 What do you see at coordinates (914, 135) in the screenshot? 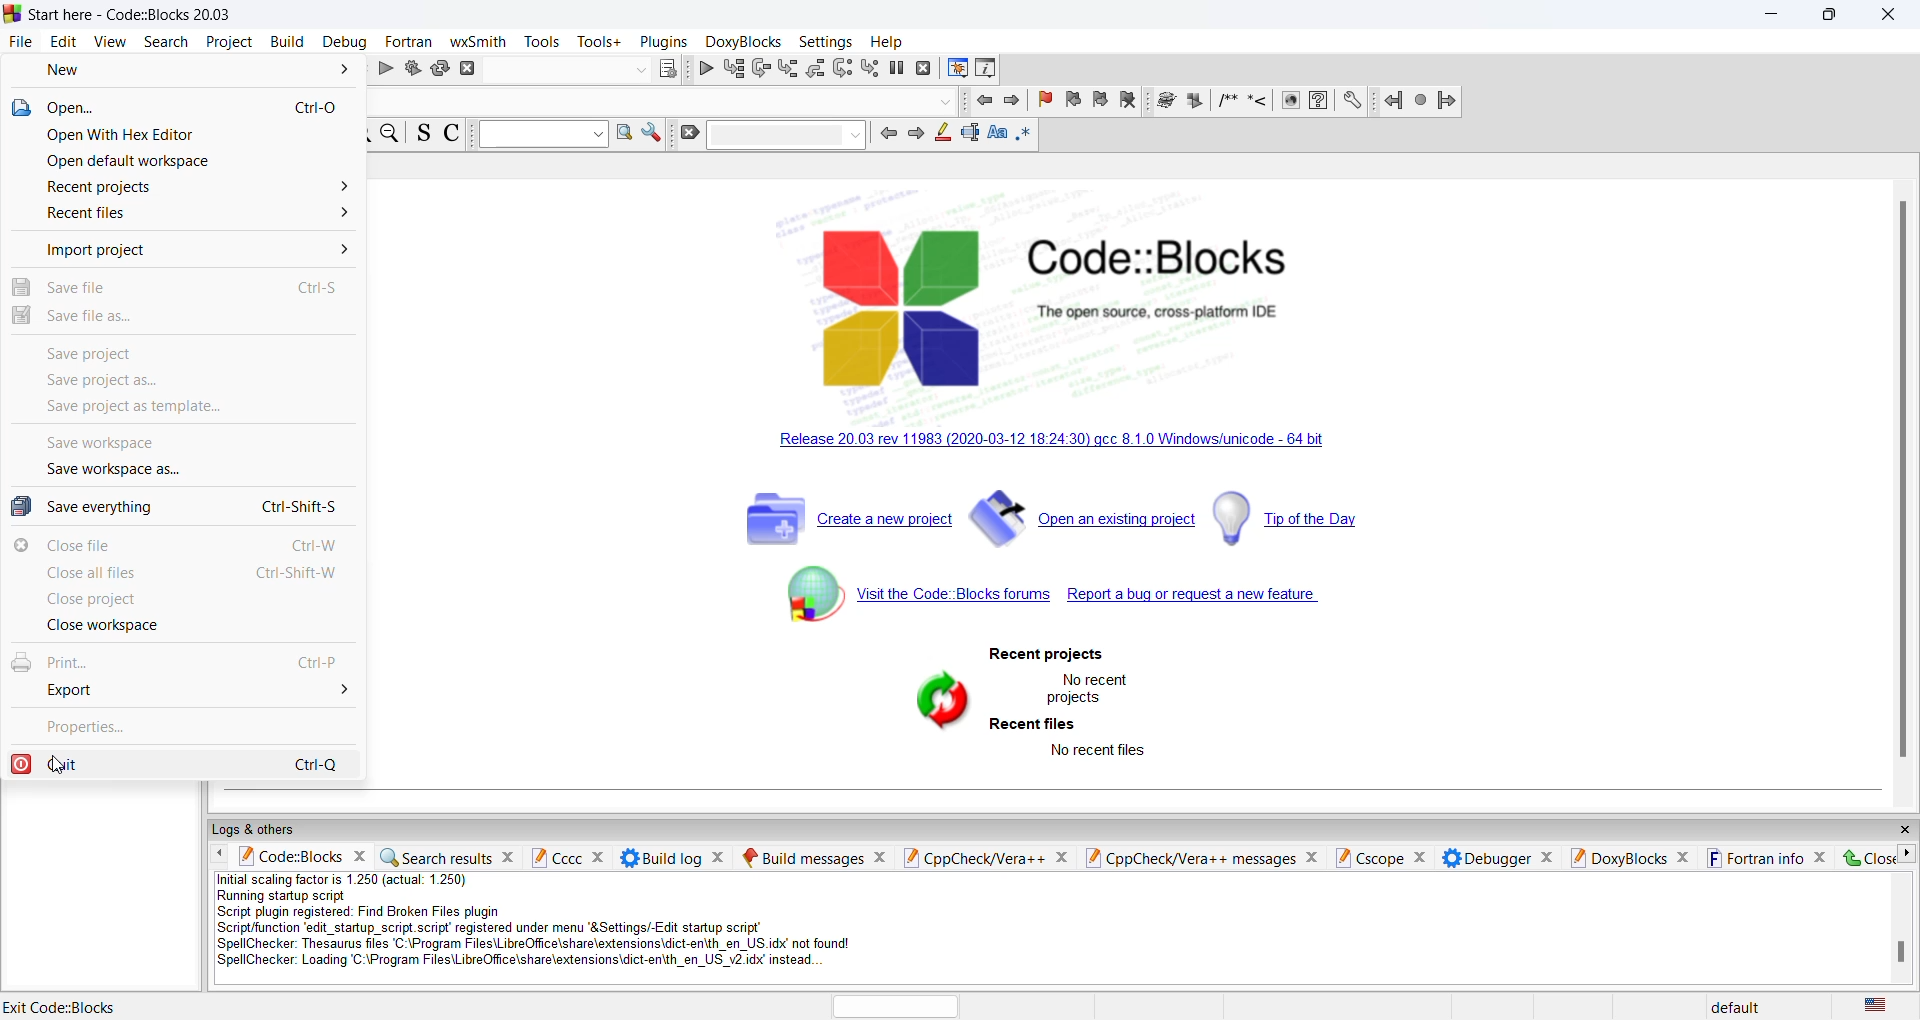
I see `next` at bounding box center [914, 135].